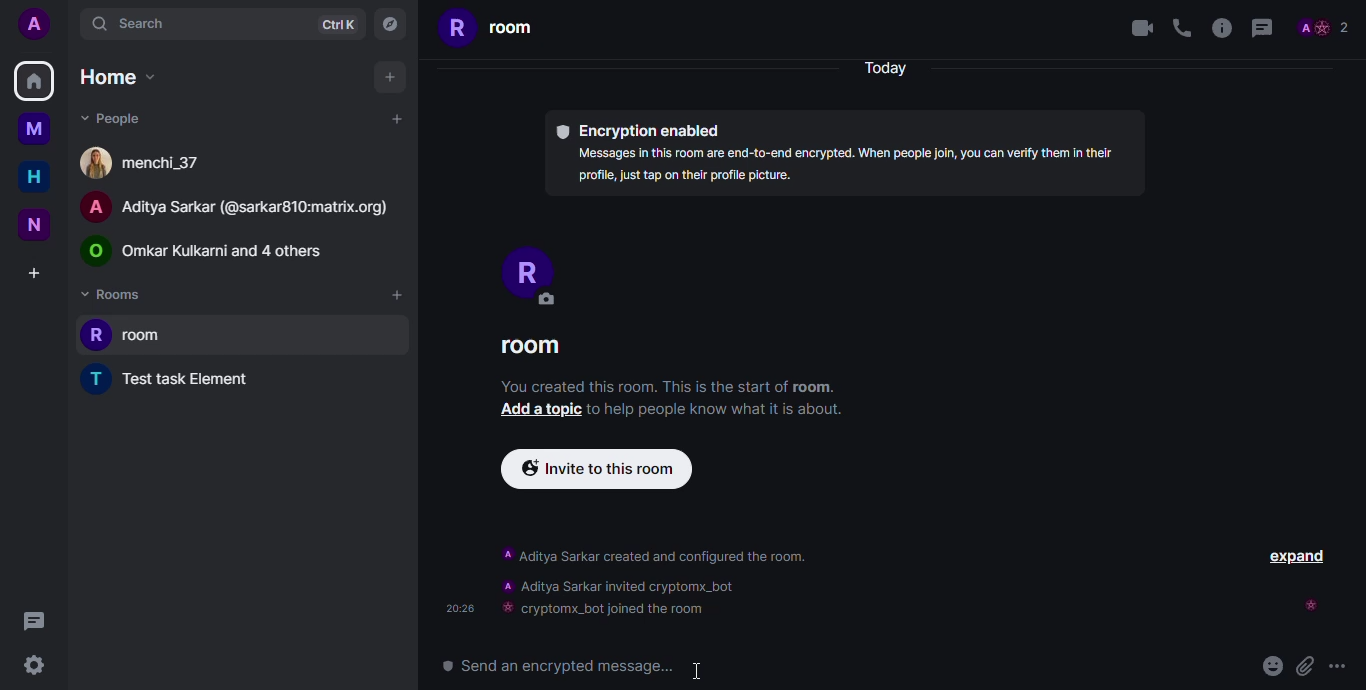 The height and width of the screenshot is (690, 1366). What do you see at coordinates (548, 277) in the screenshot?
I see `PROFILE` at bounding box center [548, 277].